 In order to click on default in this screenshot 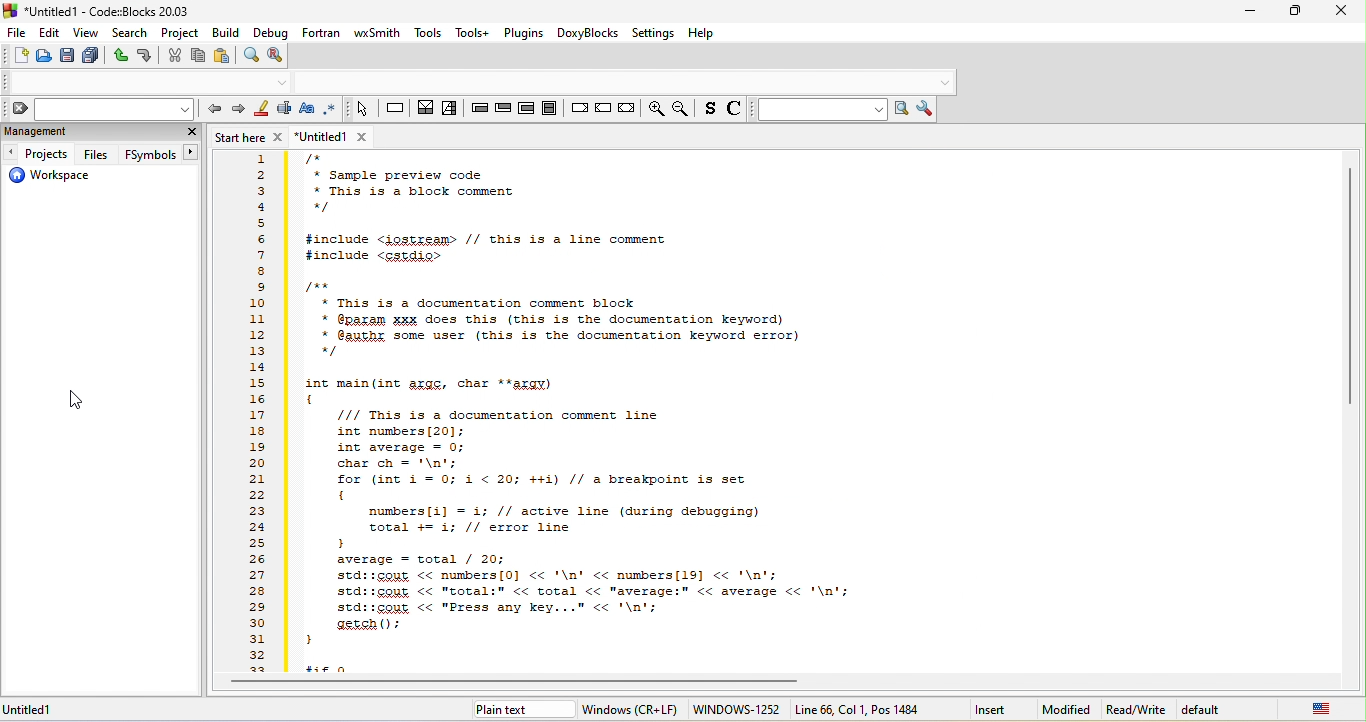, I will do `click(1215, 710)`.